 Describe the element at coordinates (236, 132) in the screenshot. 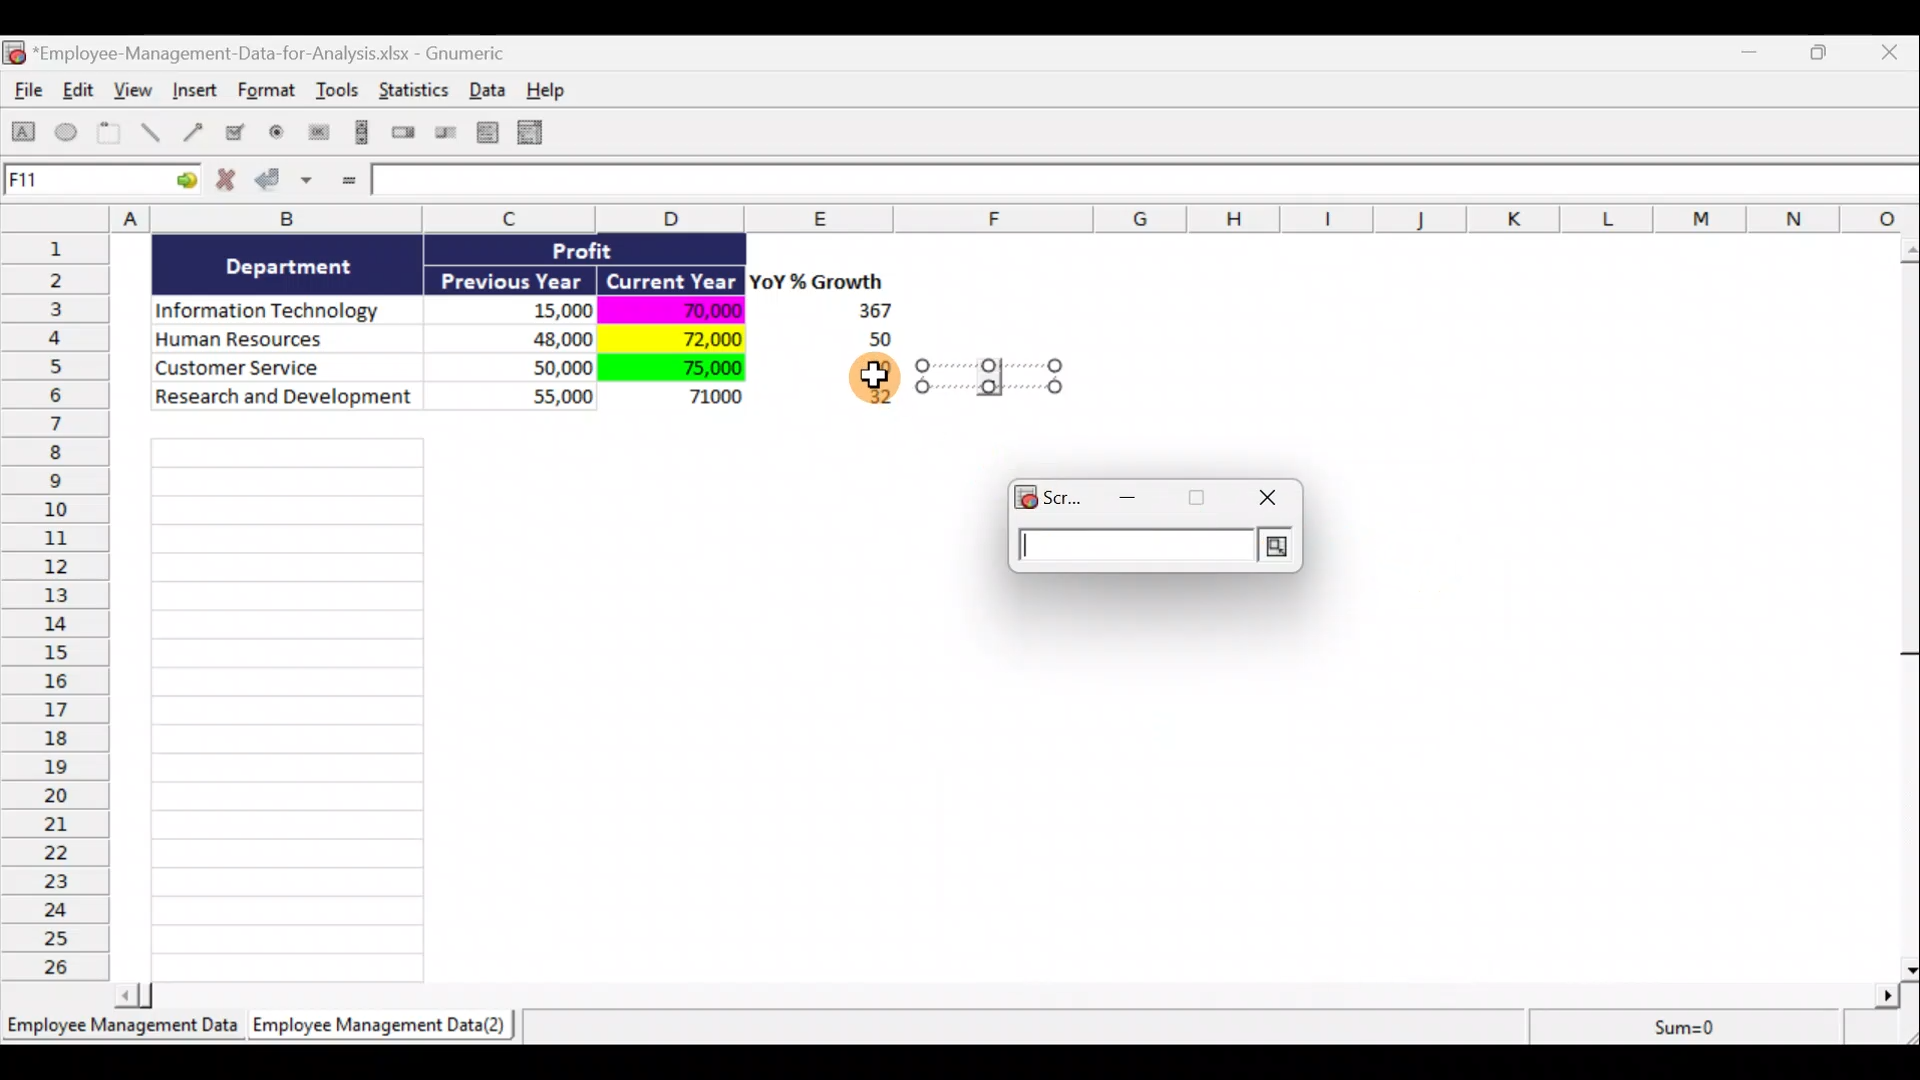

I see `Create a checkbox` at that location.